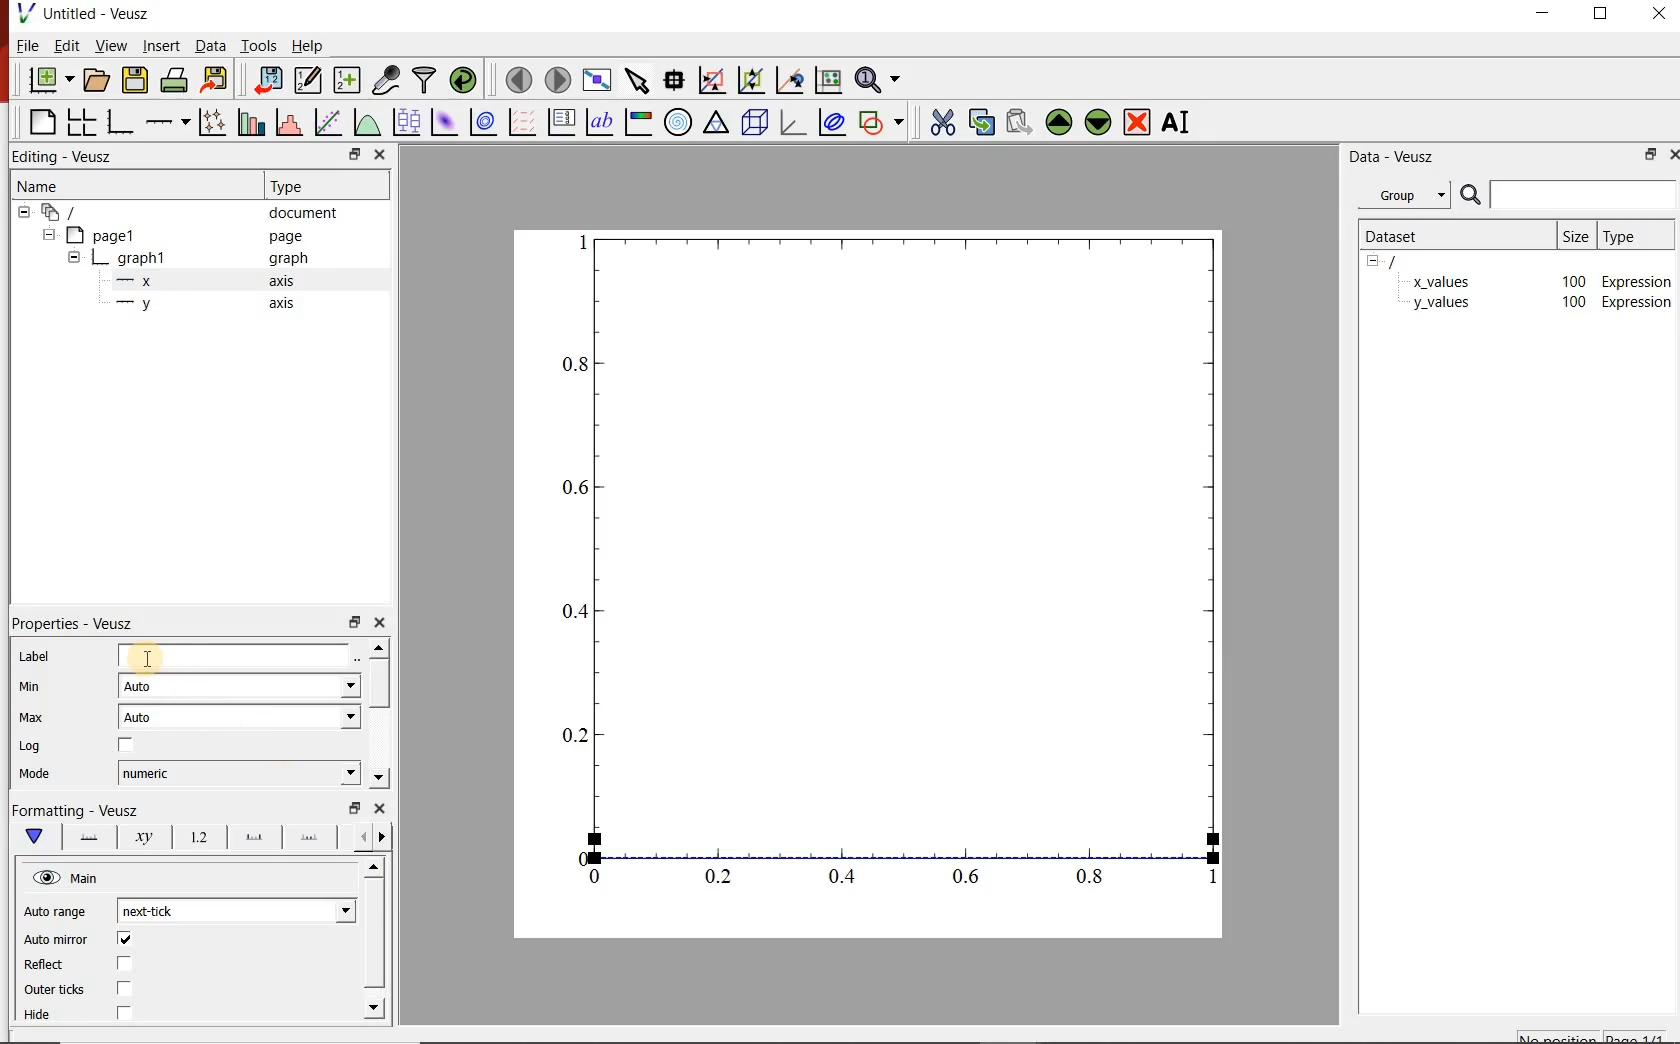  Describe the element at coordinates (878, 82) in the screenshot. I see `zoom functions menu` at that location.